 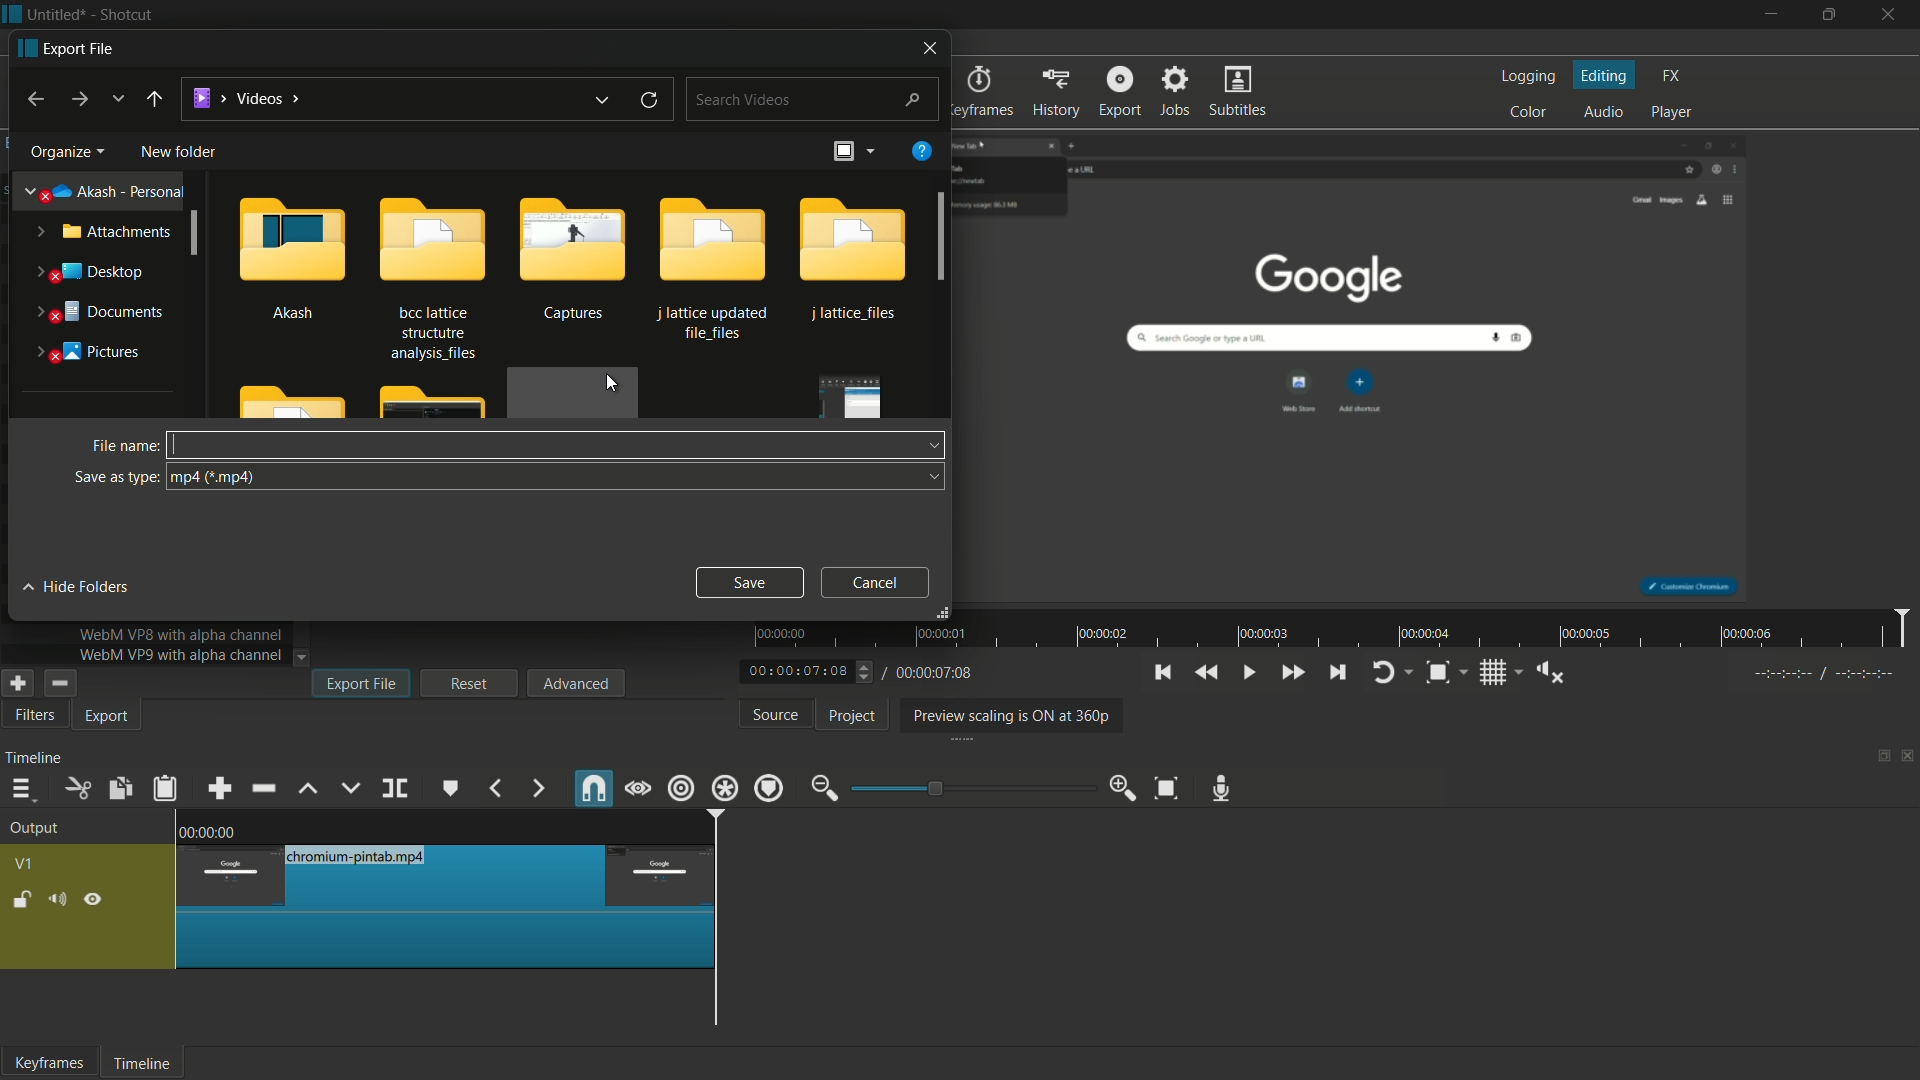 I want to click on editing, so click(x=1606, y=76).